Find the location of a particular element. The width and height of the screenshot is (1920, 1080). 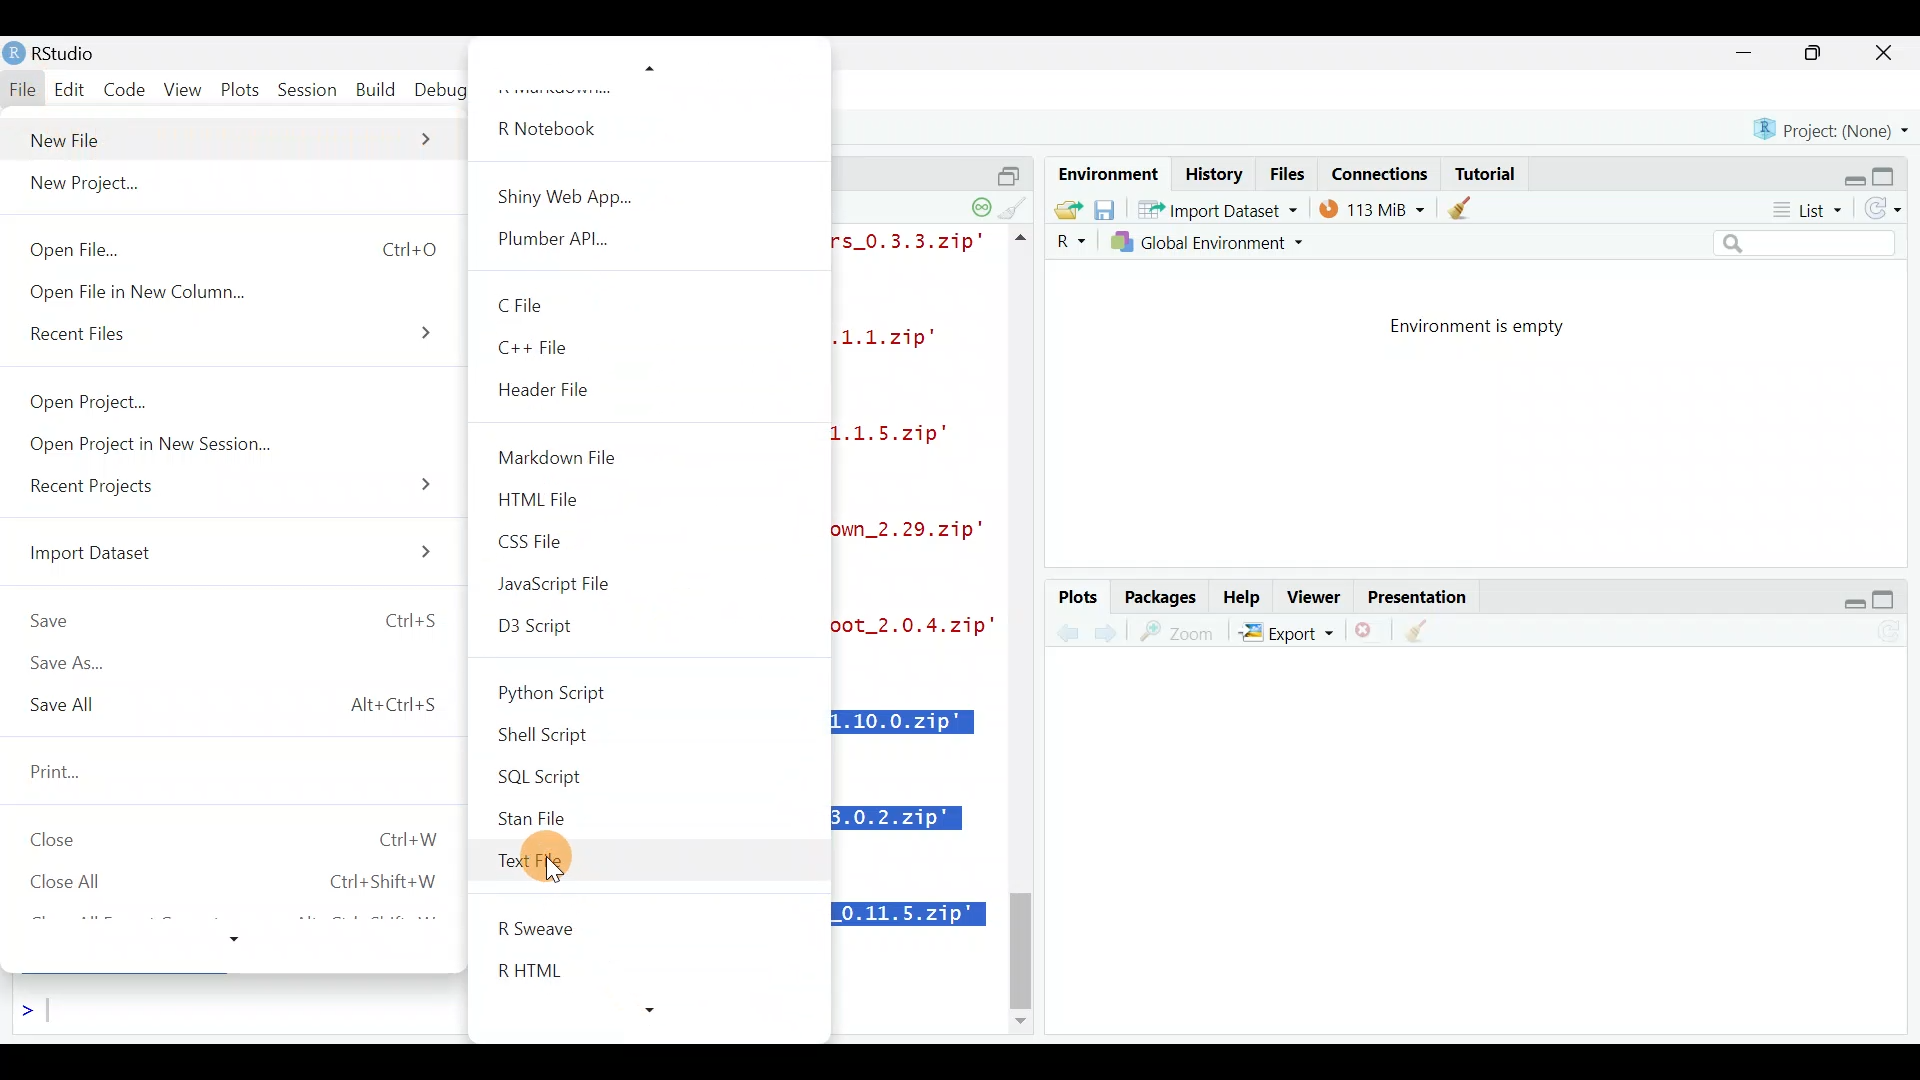

Maximize is located at coordinates (1894, 171).